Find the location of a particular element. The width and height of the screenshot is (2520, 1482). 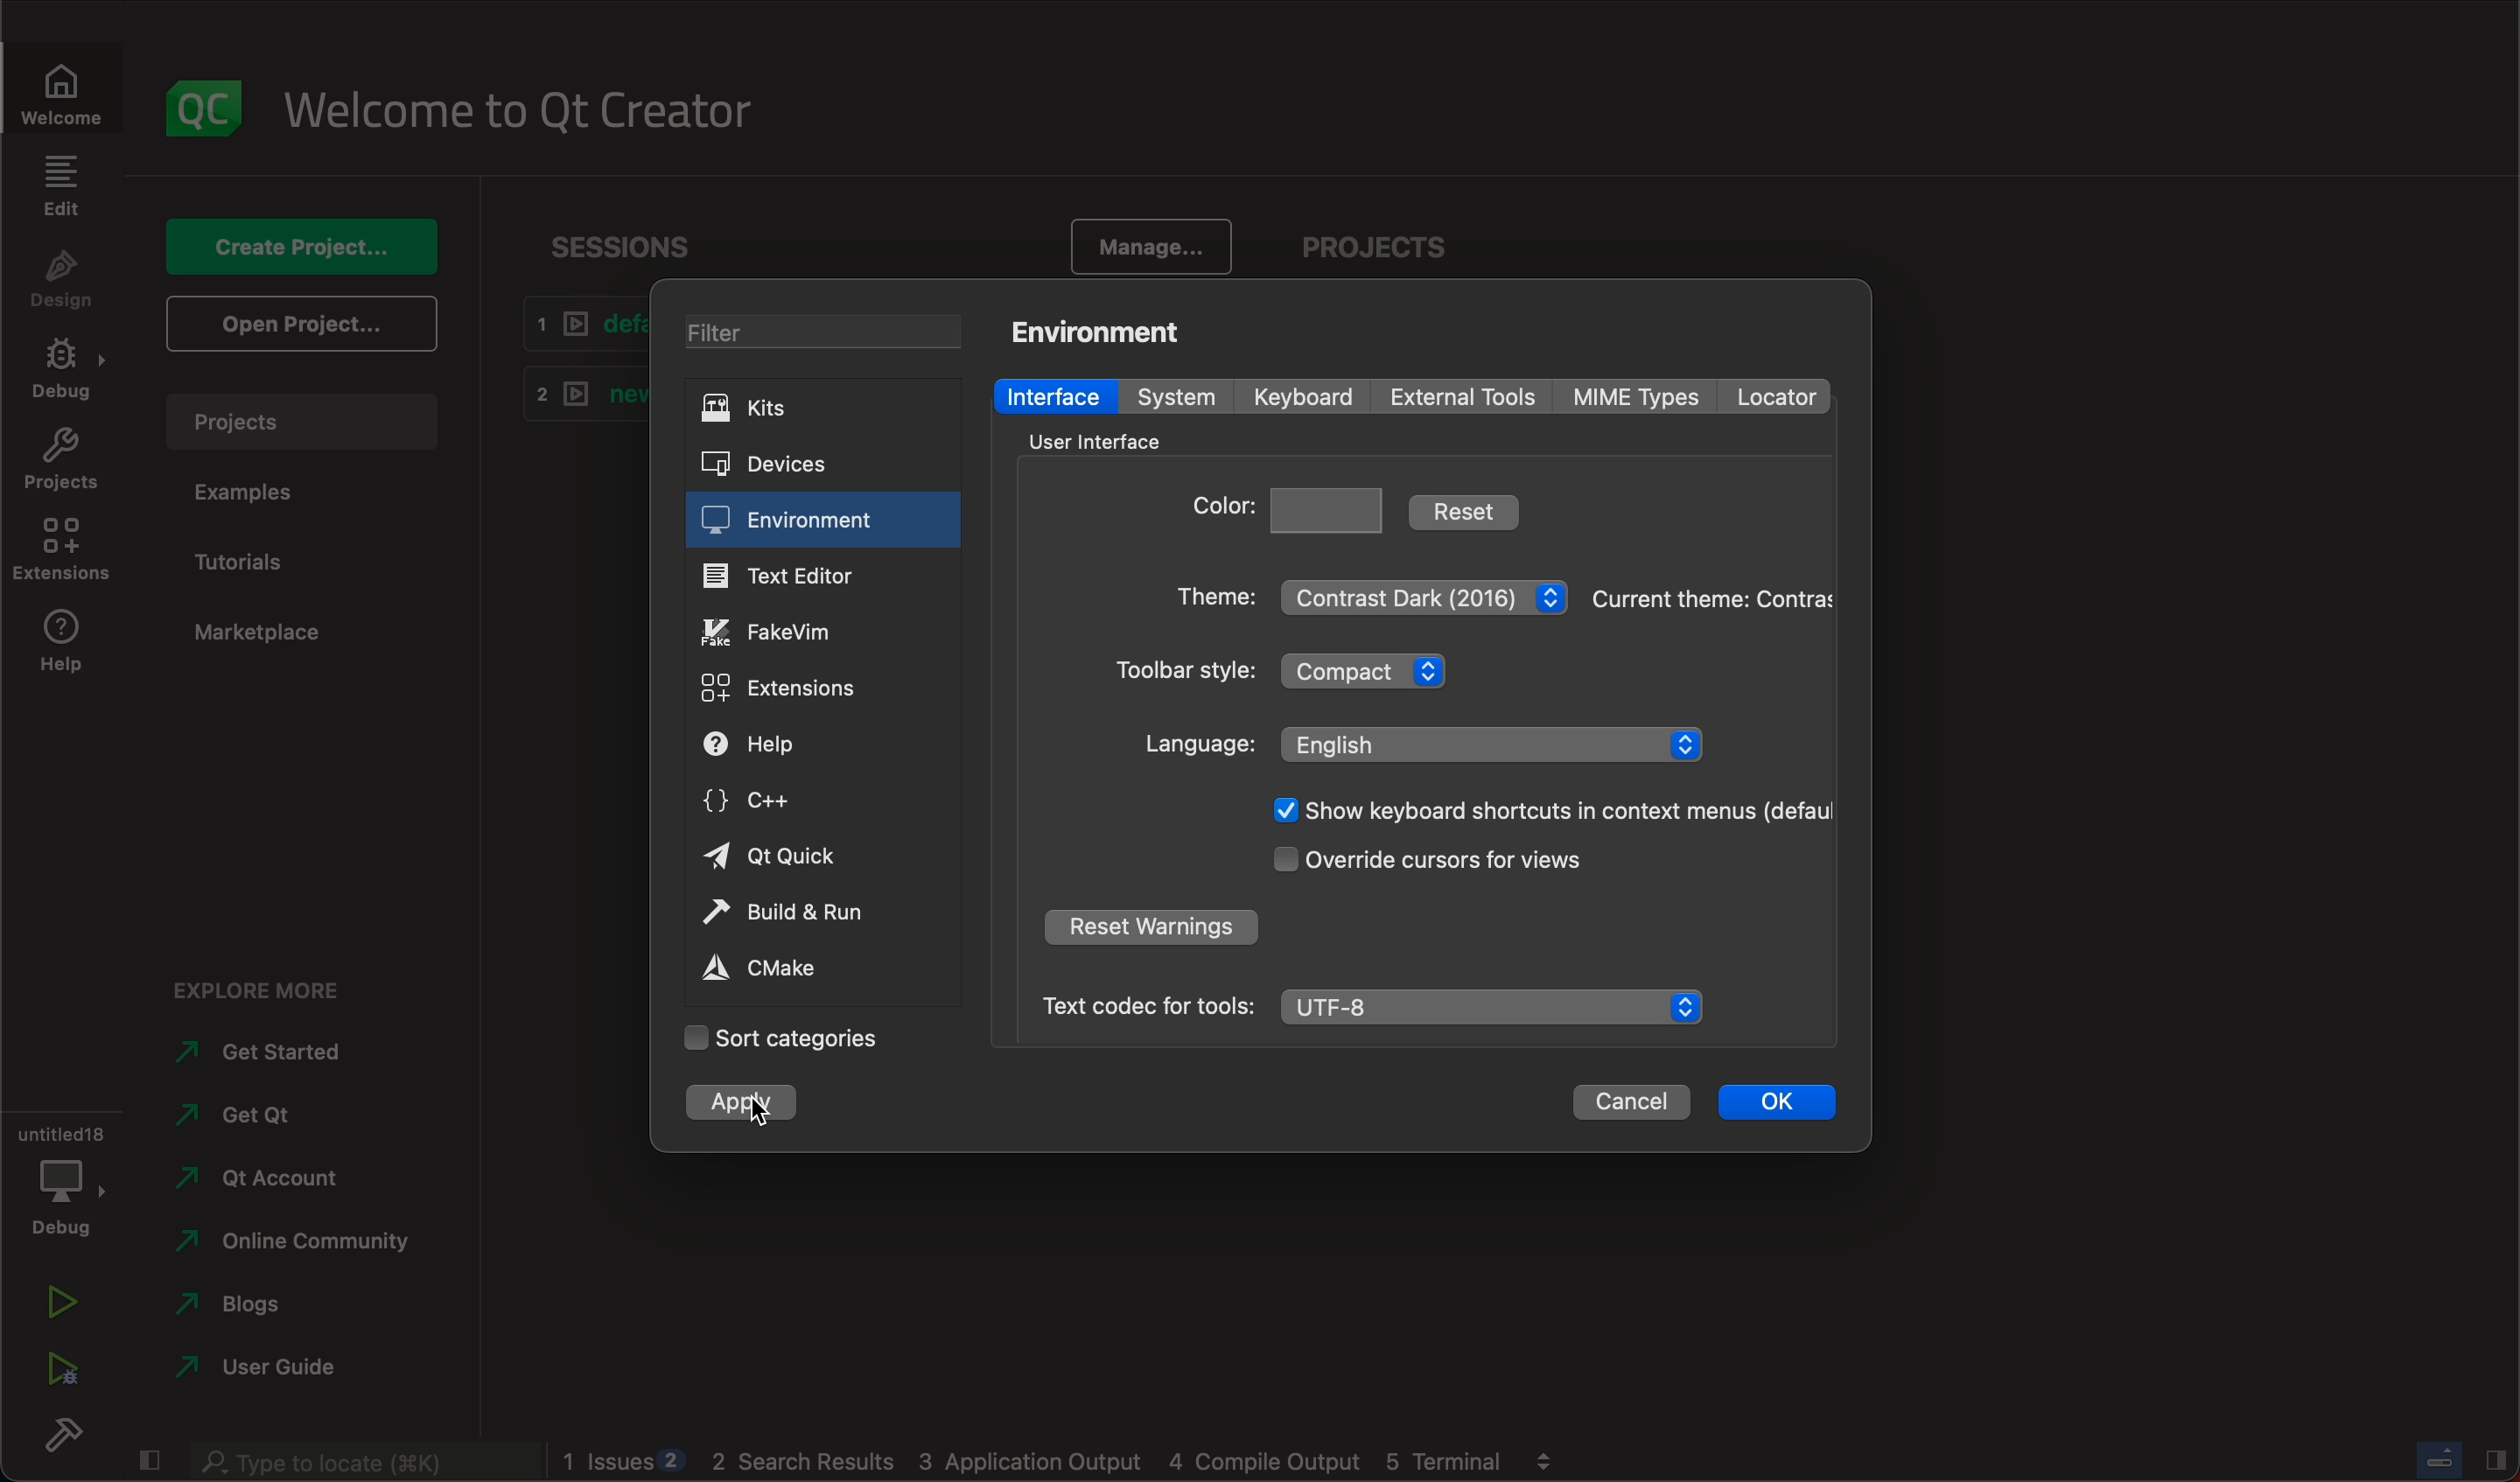

projects is located at coordinates (1369, 245).